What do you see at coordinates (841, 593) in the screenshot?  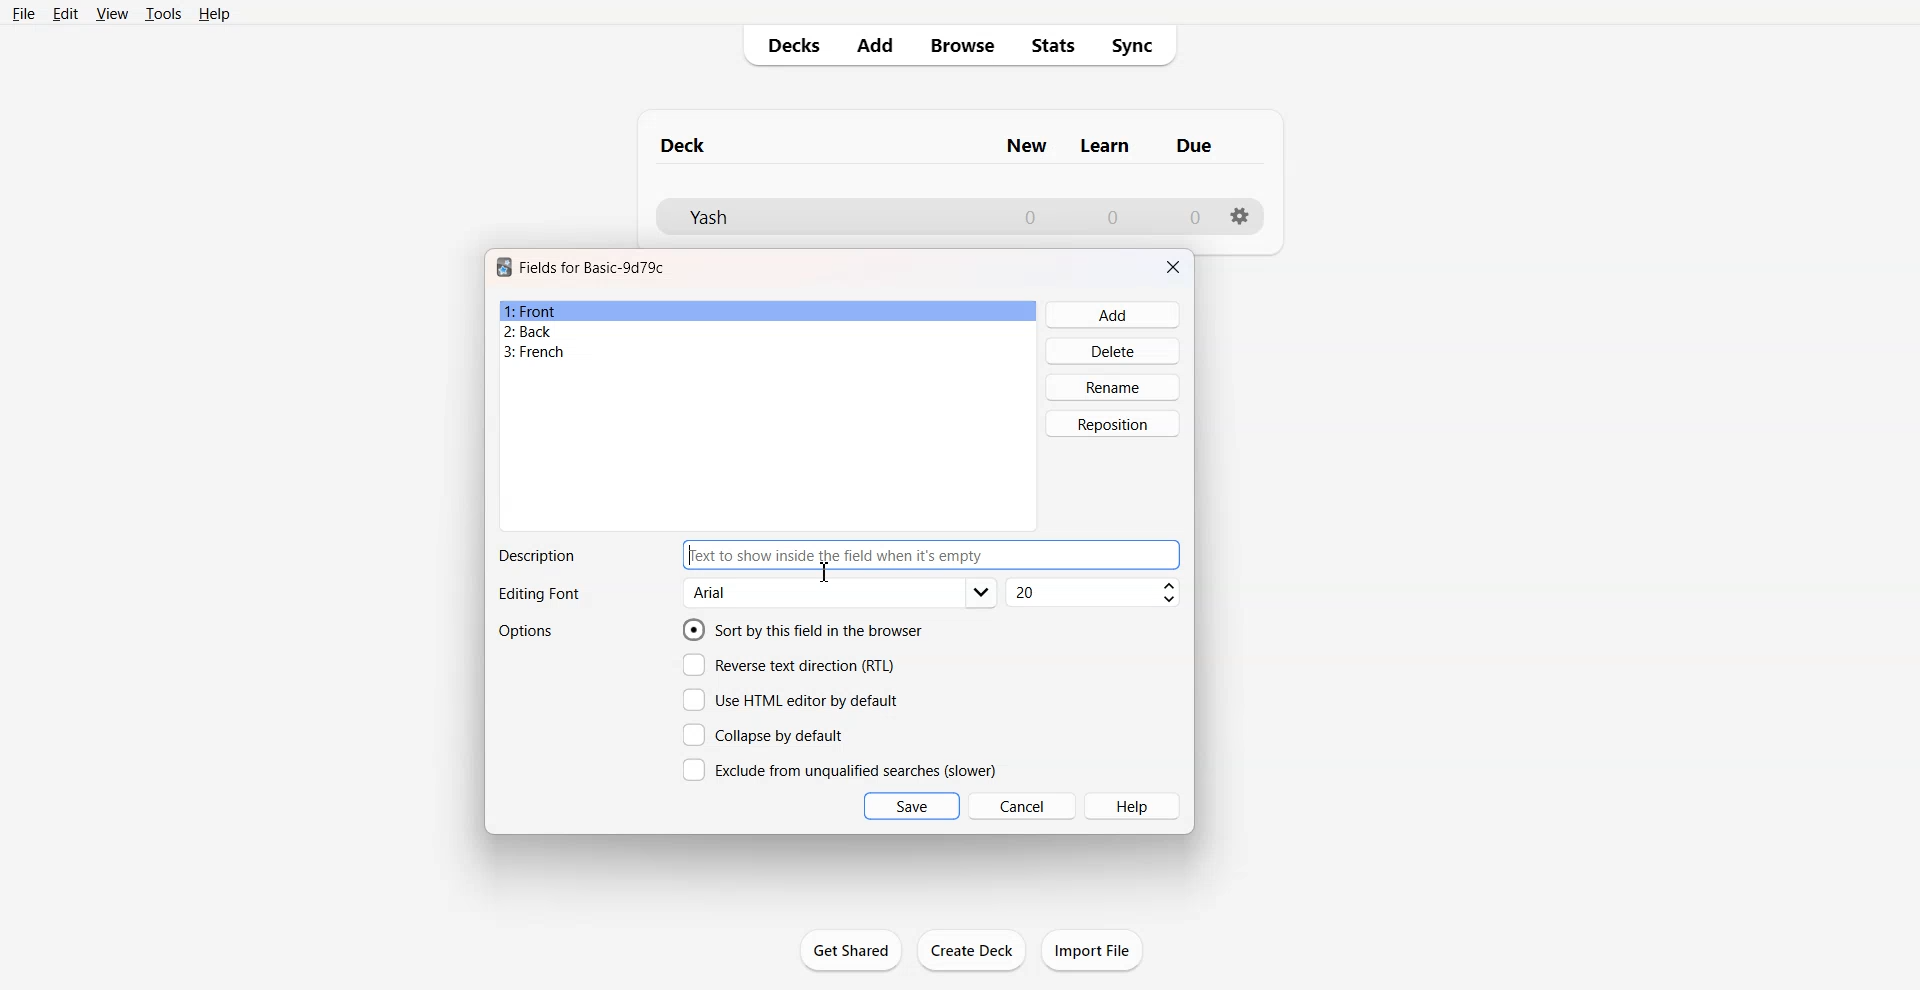 I see `Editing font options` at bounding box center [841, 593].